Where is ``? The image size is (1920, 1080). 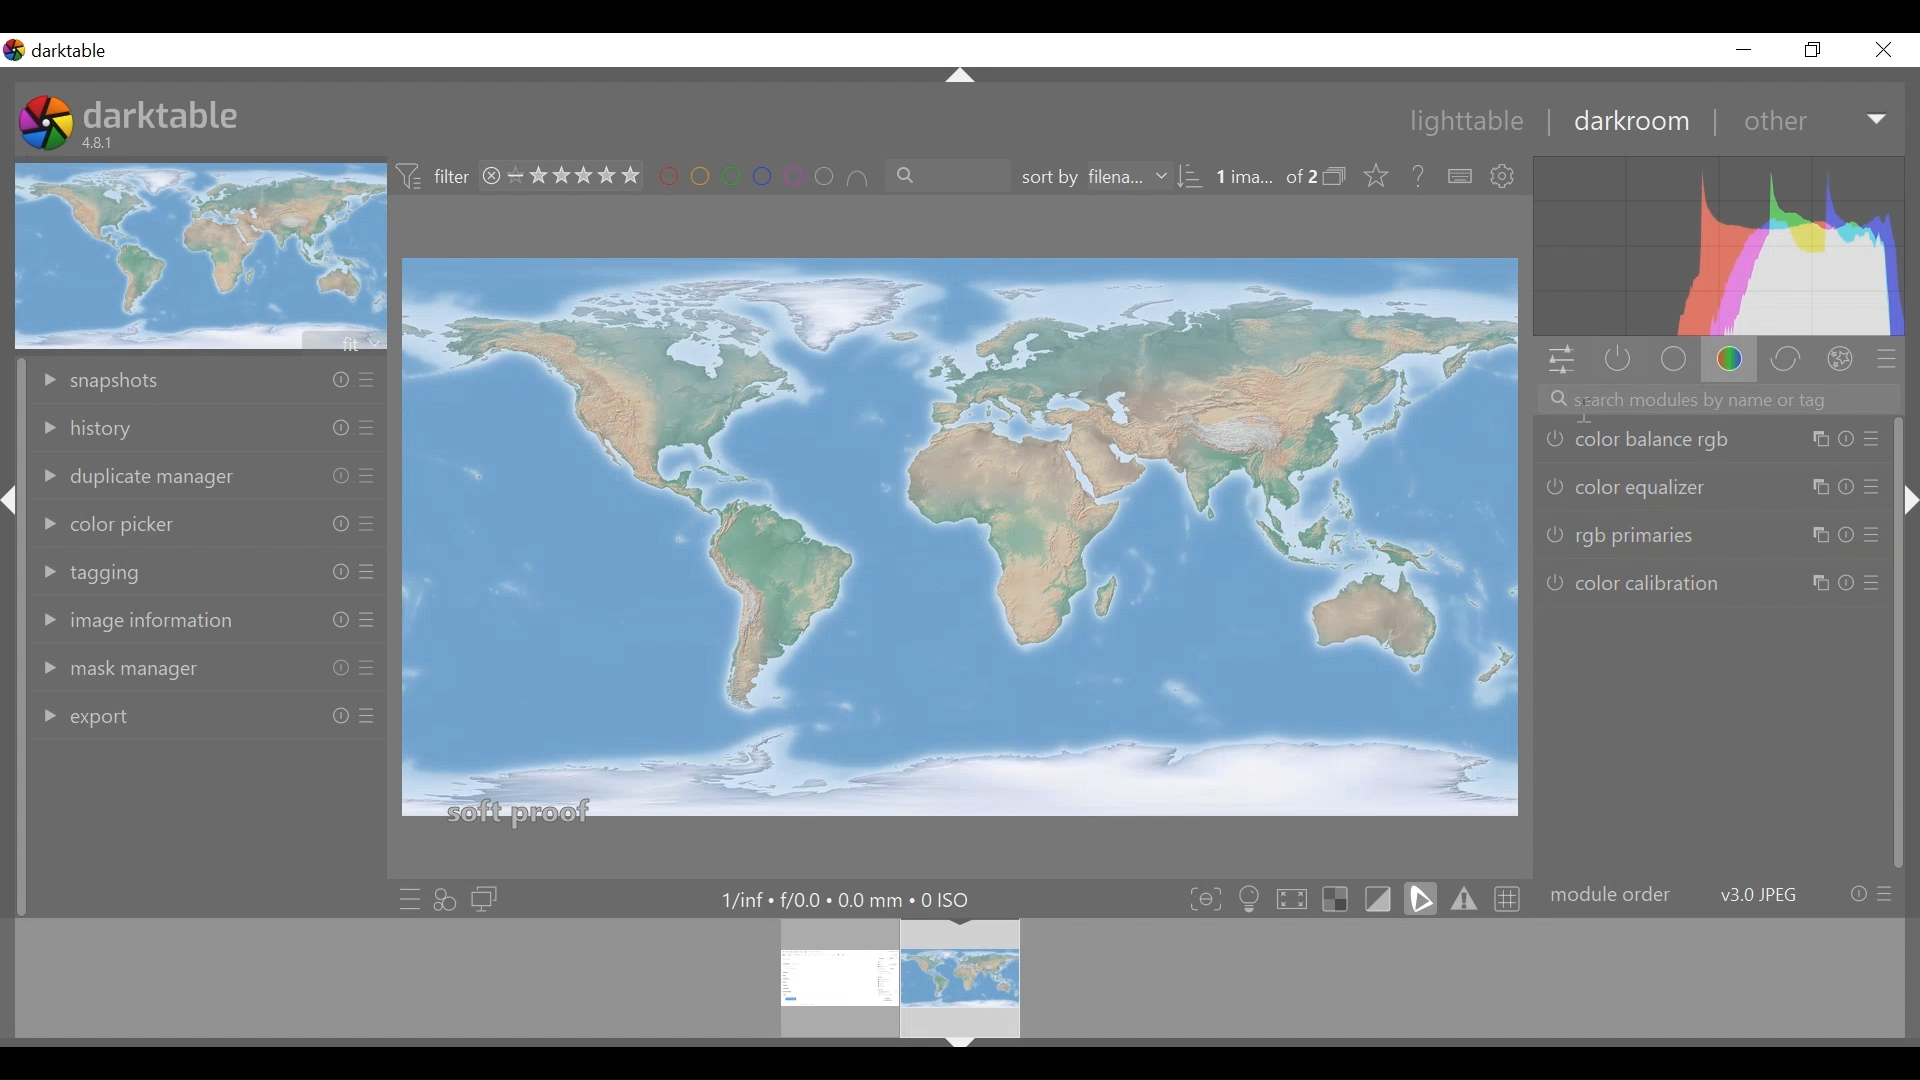  is located at coordinates (329, 620).